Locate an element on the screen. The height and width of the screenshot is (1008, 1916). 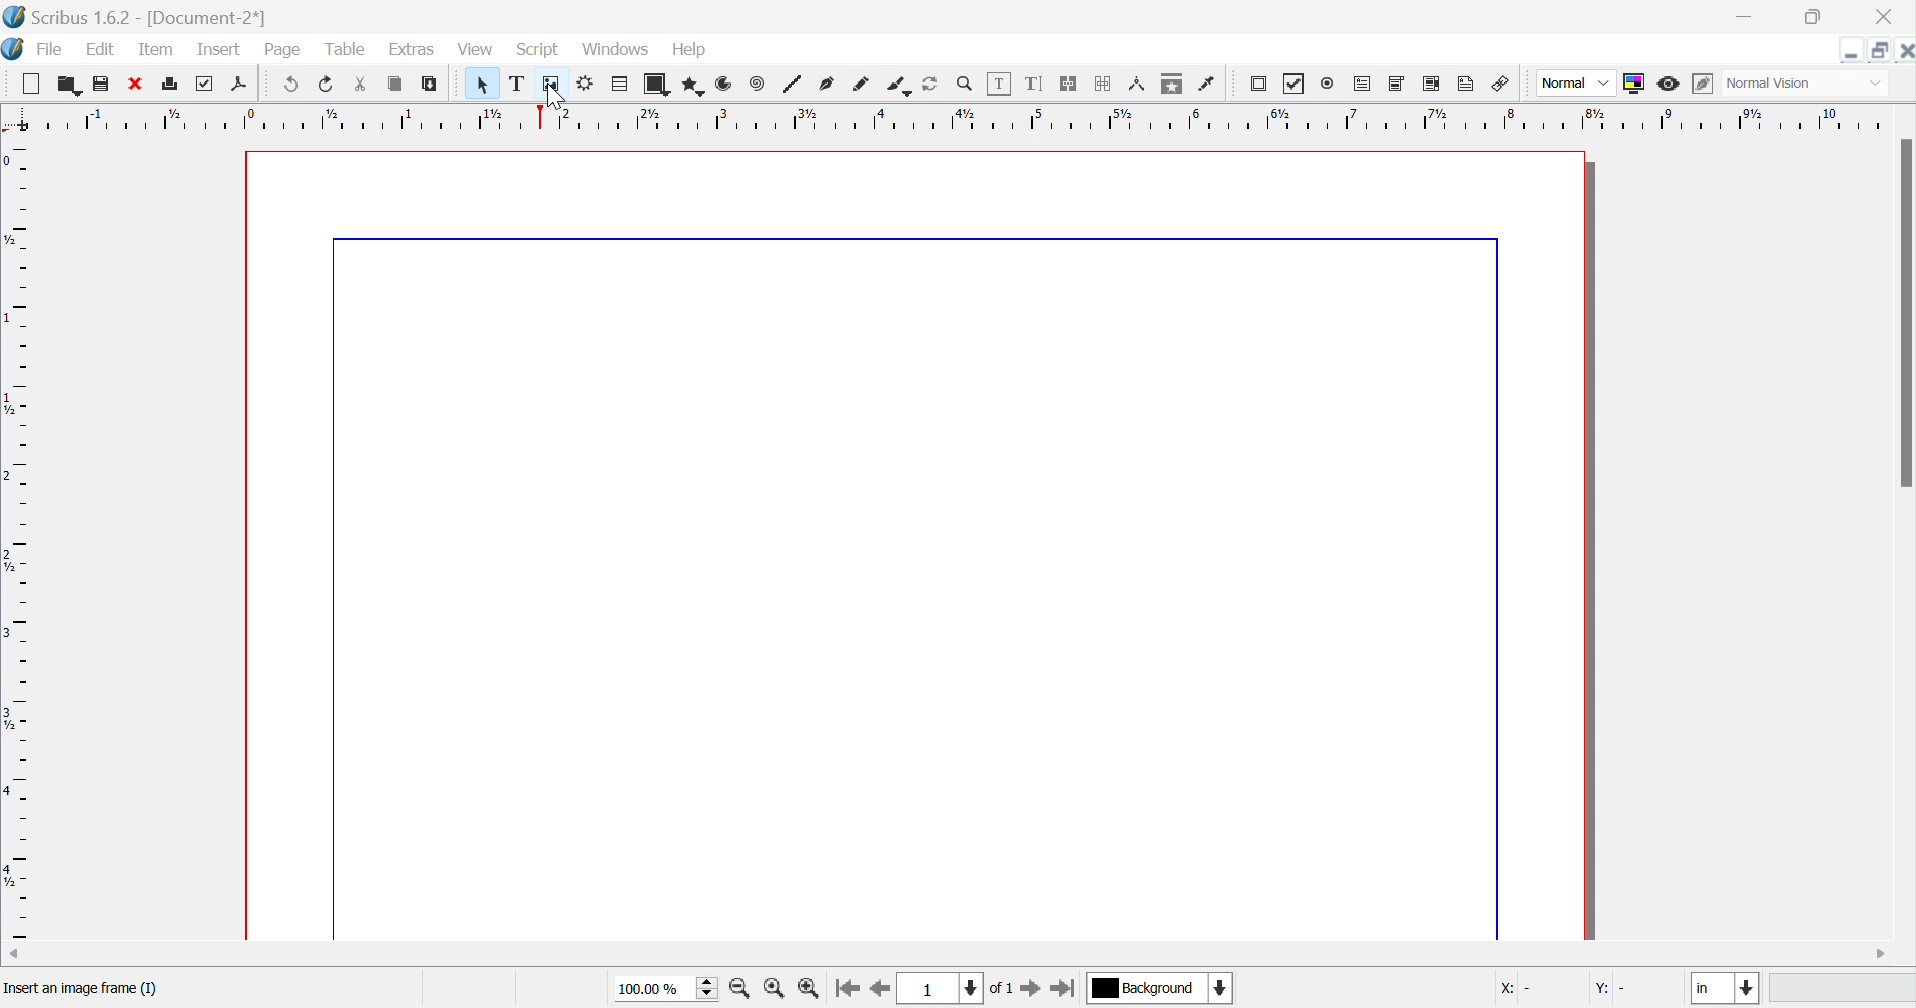
calligraphic line is located at coordinates (897, 82).